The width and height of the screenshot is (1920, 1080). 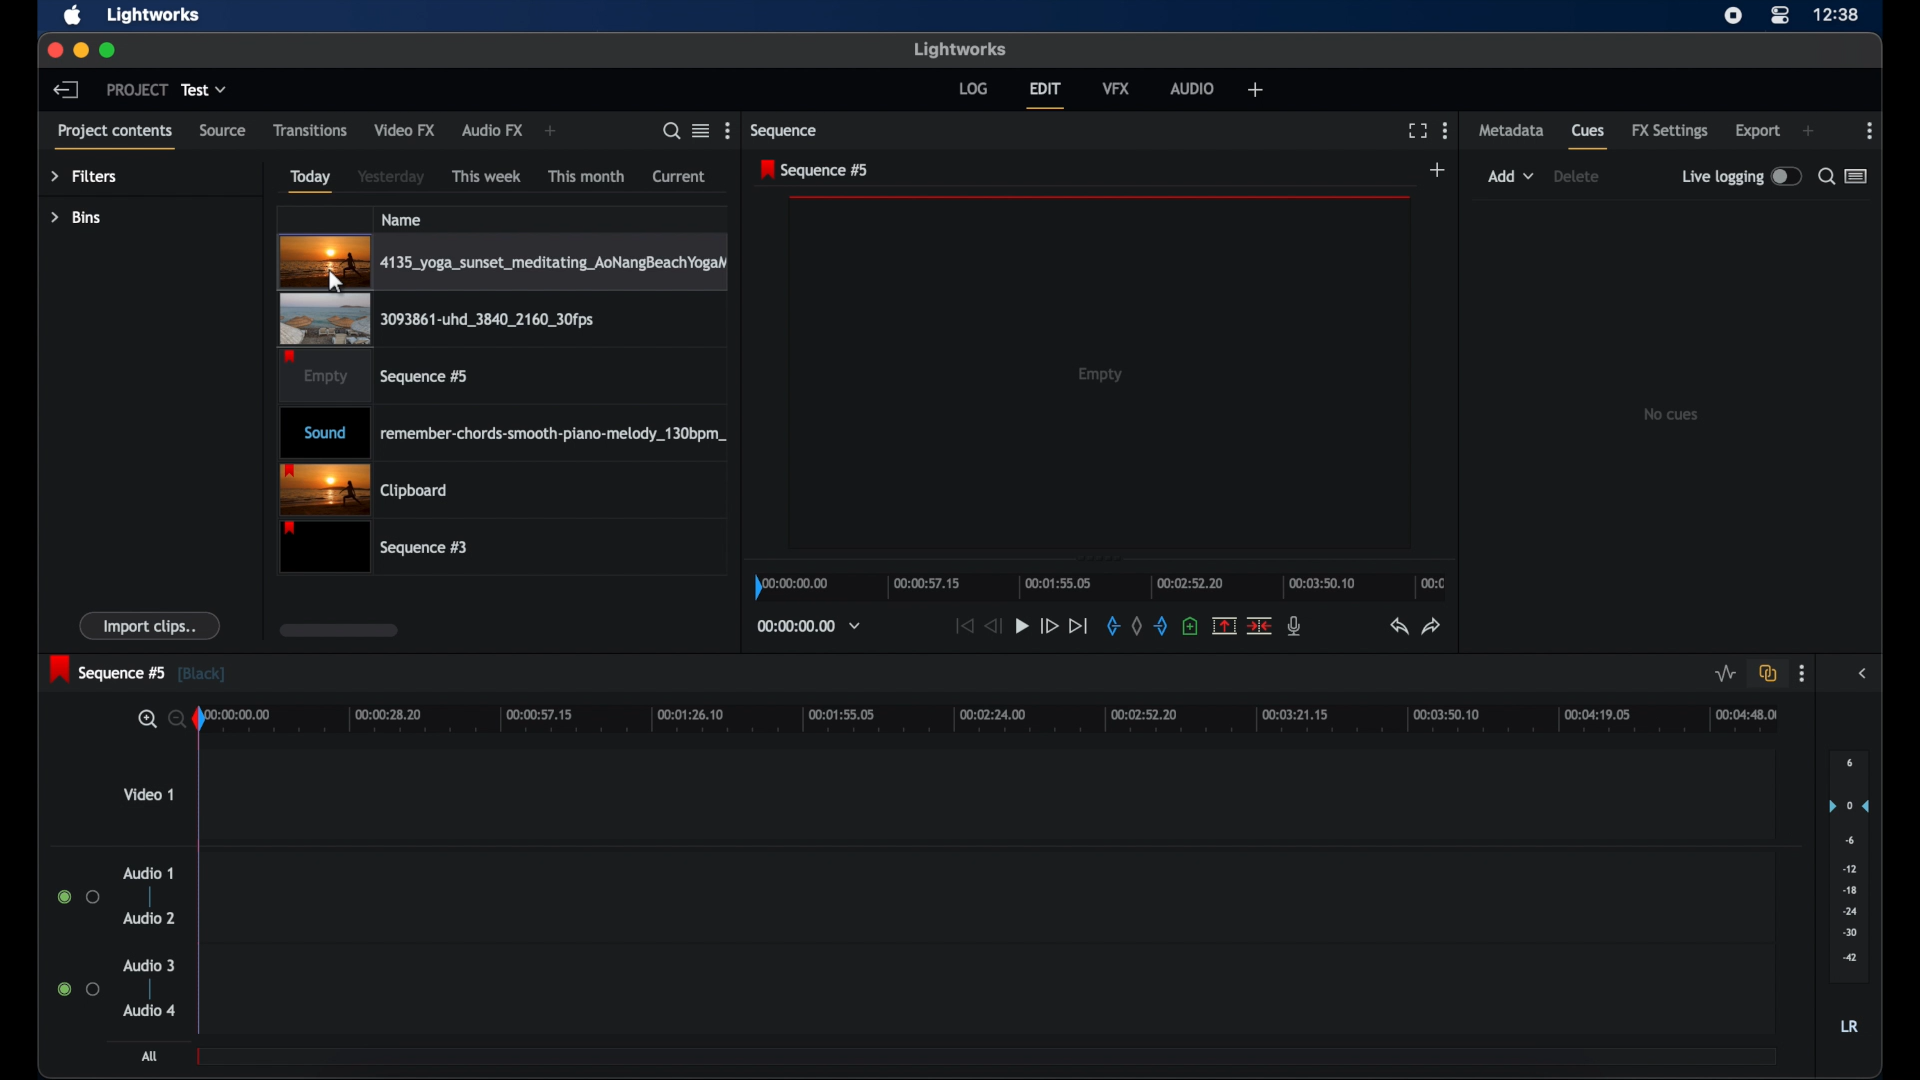 What do you see at coordinates (68, 90) in the screenshot?
I see `back` at bounding box center [68, 90].